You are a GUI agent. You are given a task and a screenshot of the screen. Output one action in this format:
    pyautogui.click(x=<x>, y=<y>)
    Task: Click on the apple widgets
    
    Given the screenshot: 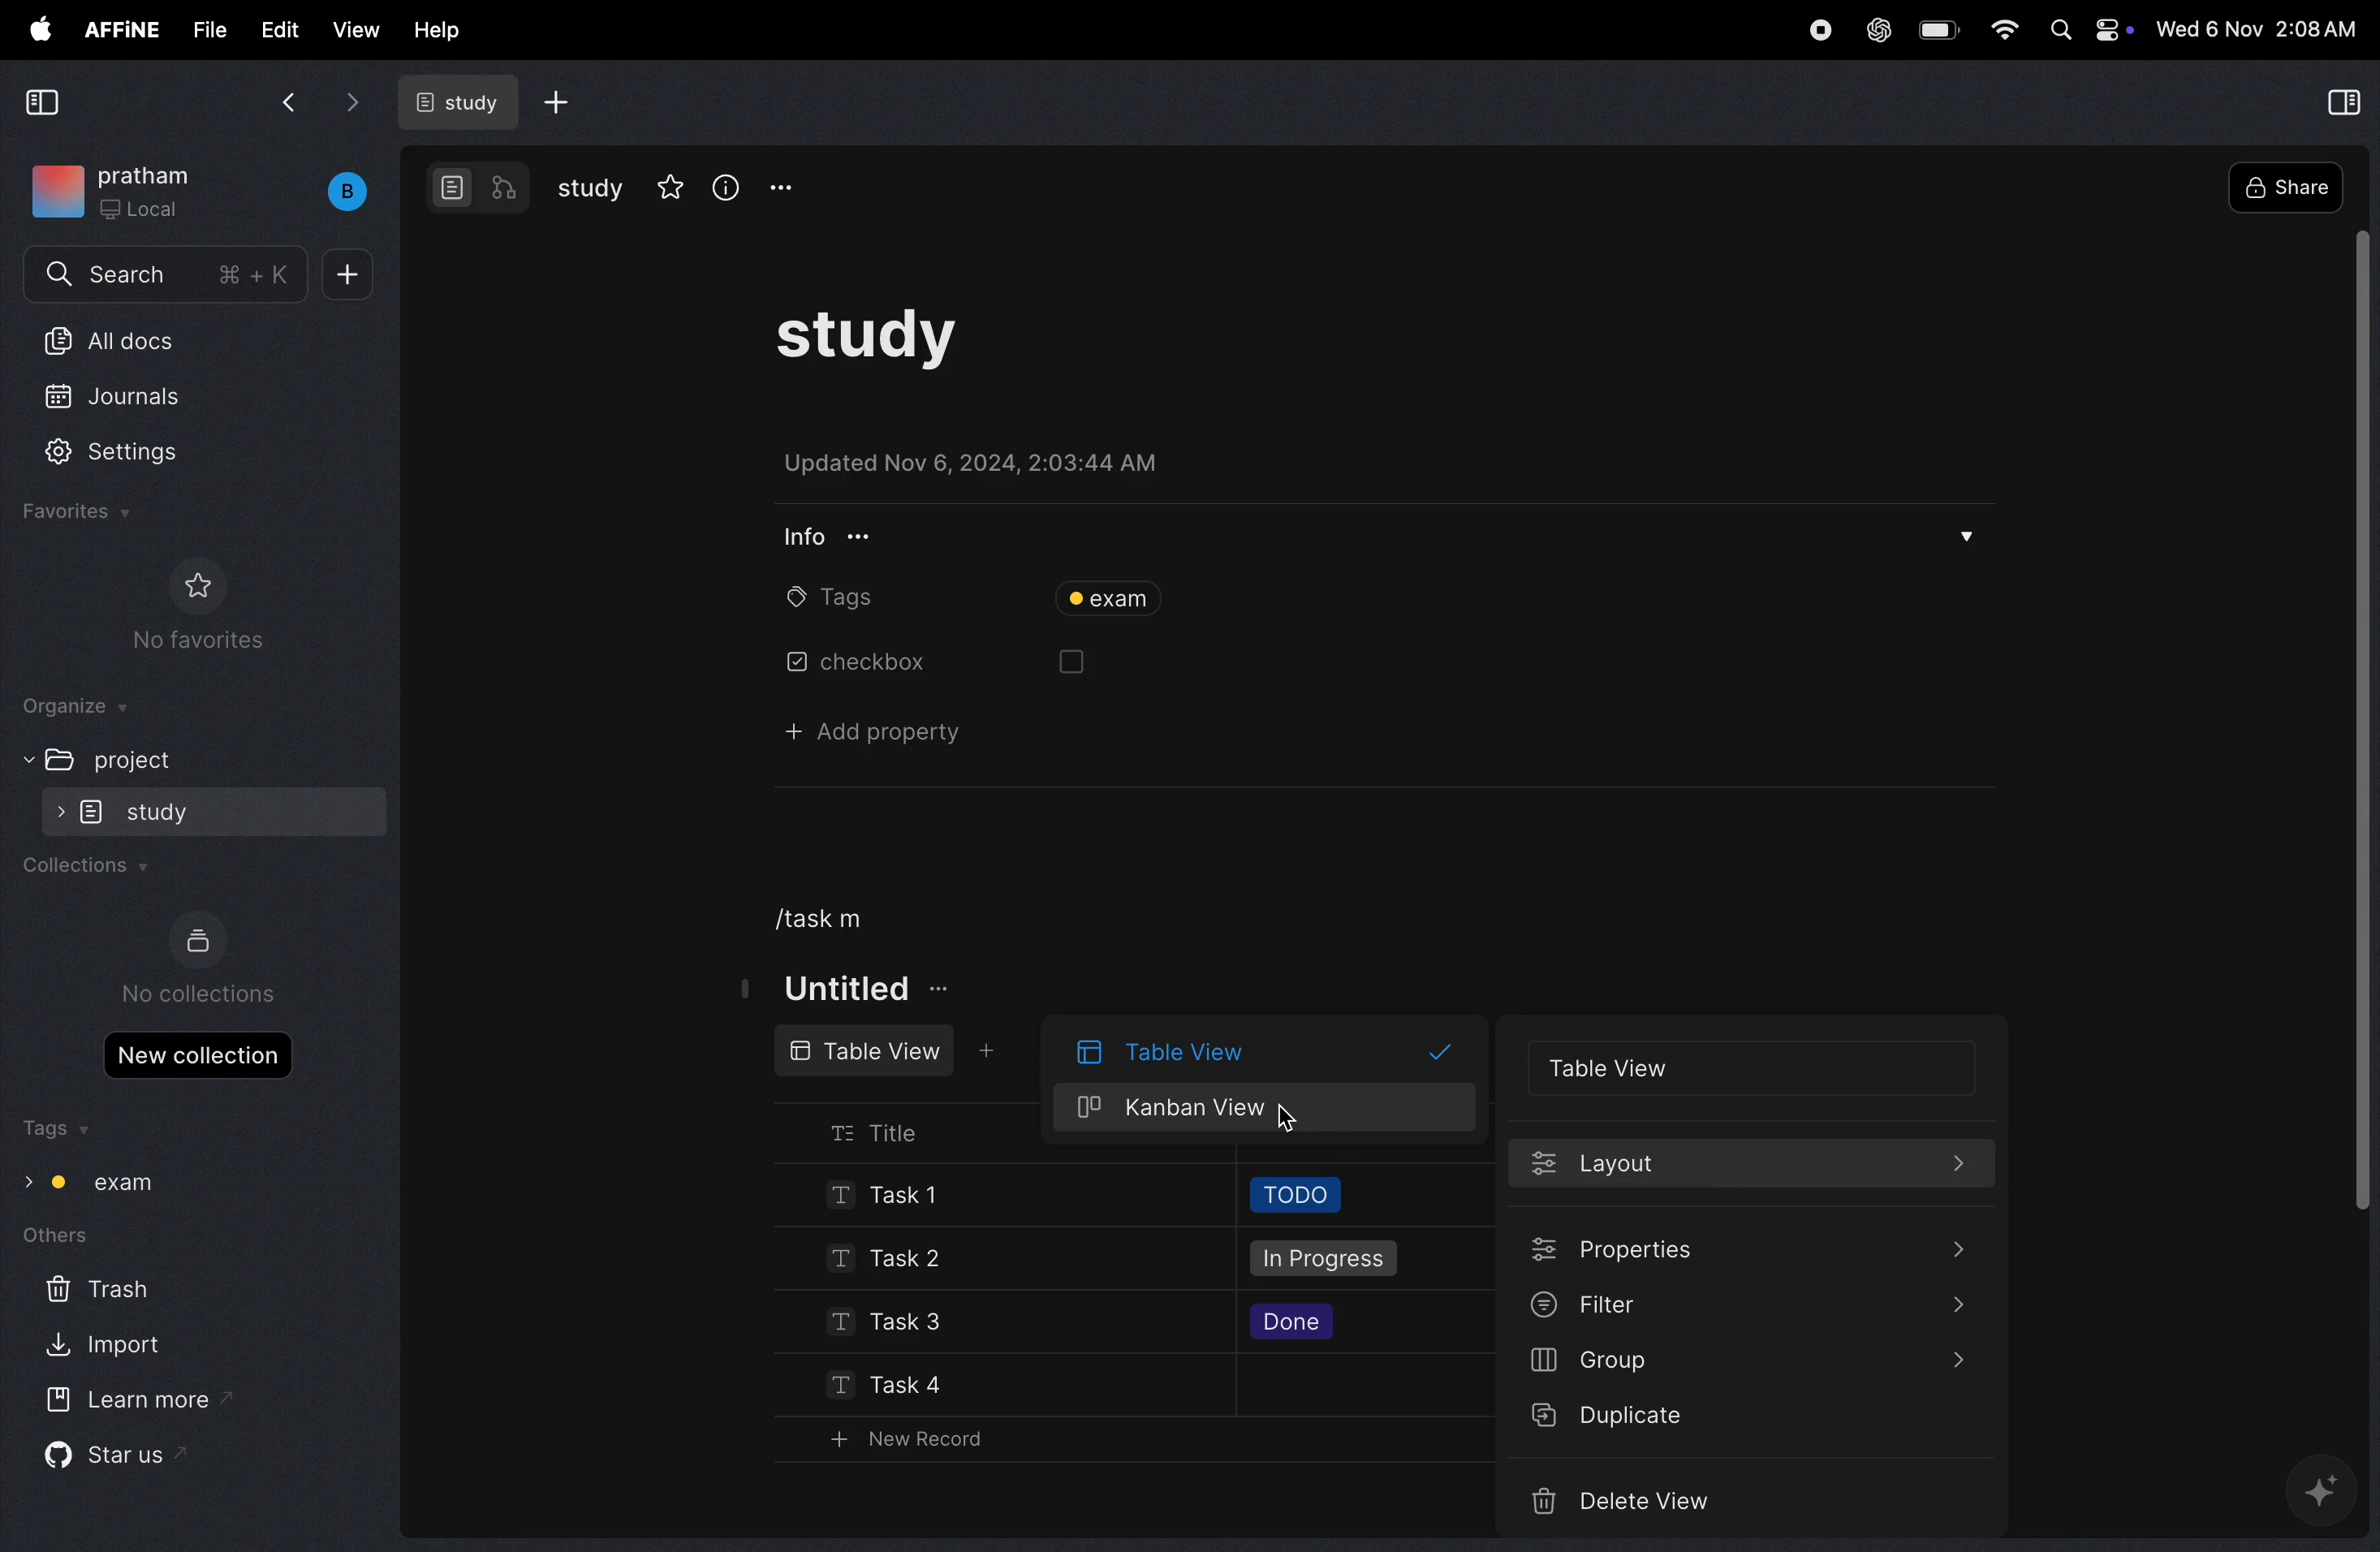 What is the action you would take?
    pyautogui.click(x=2087, y=29)
    